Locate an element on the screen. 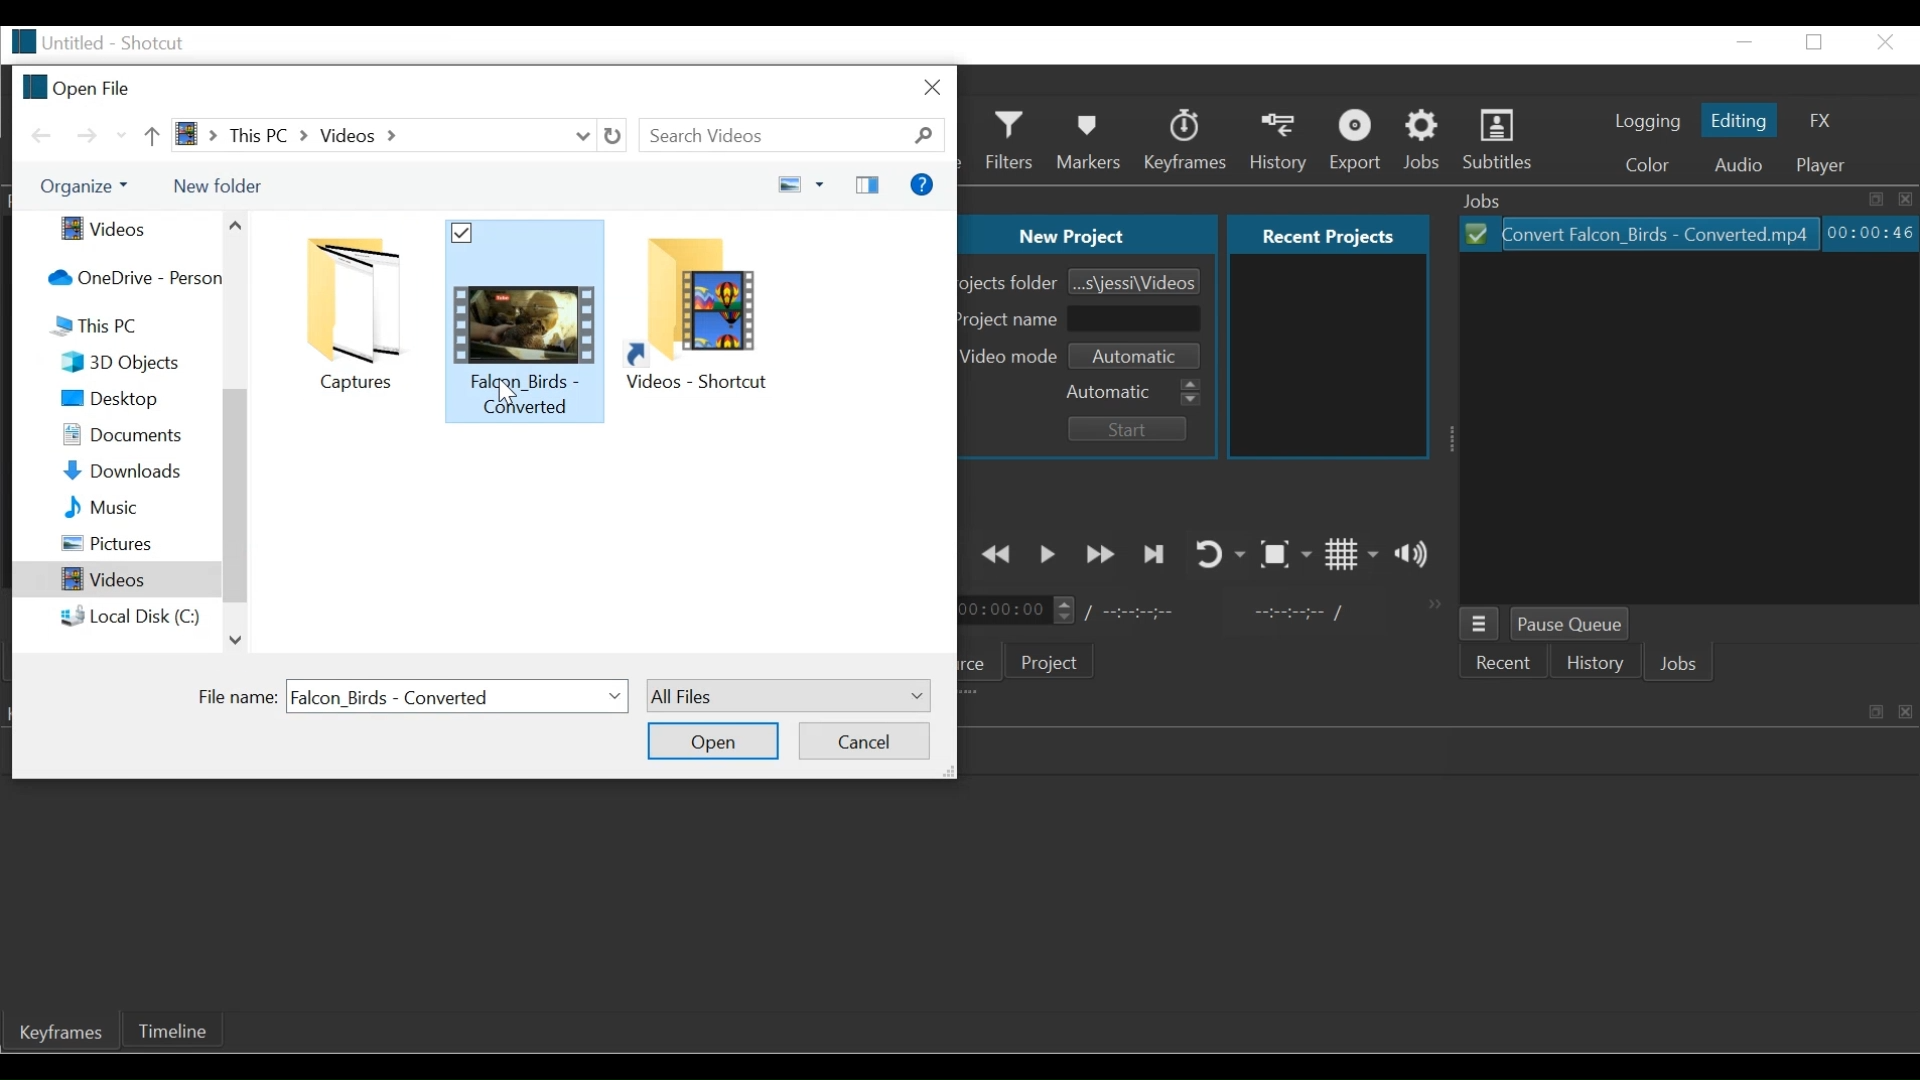  New Folder is located at coordinates (214, 185).